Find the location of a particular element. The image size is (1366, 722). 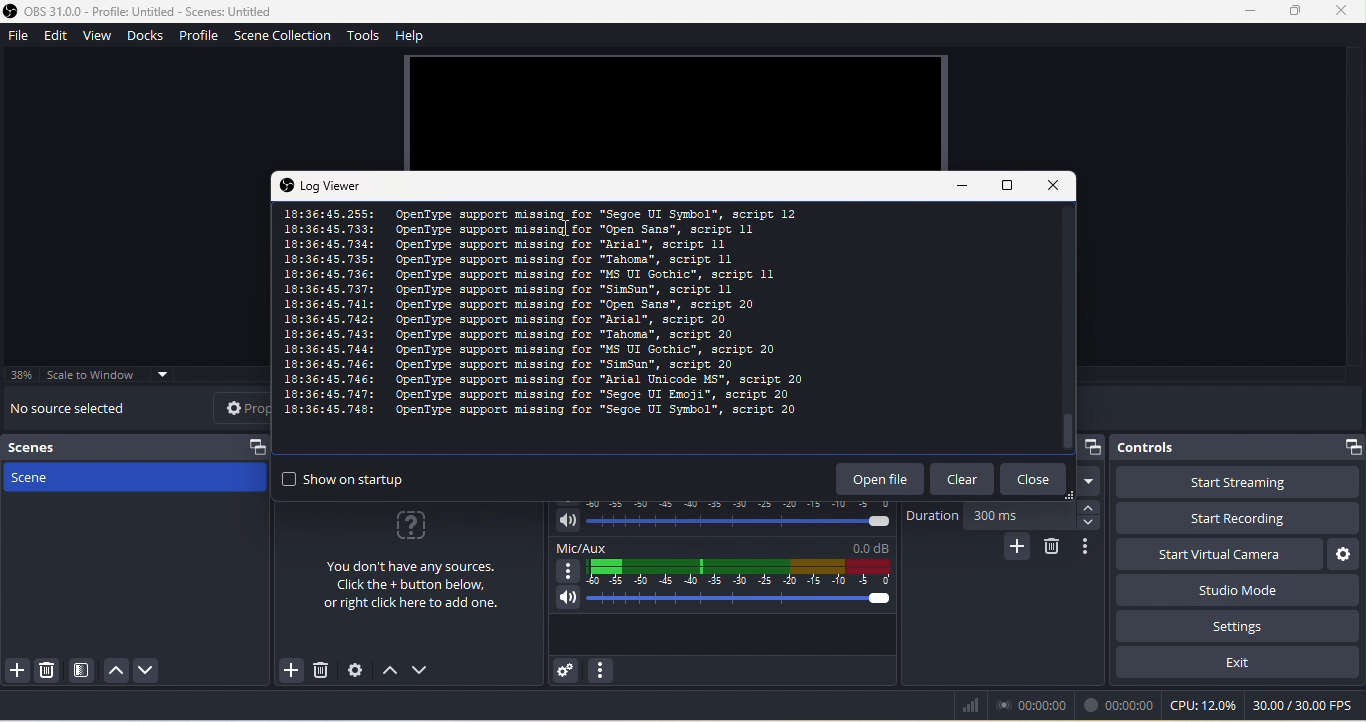

exit is located at coordinates (1240, 668).